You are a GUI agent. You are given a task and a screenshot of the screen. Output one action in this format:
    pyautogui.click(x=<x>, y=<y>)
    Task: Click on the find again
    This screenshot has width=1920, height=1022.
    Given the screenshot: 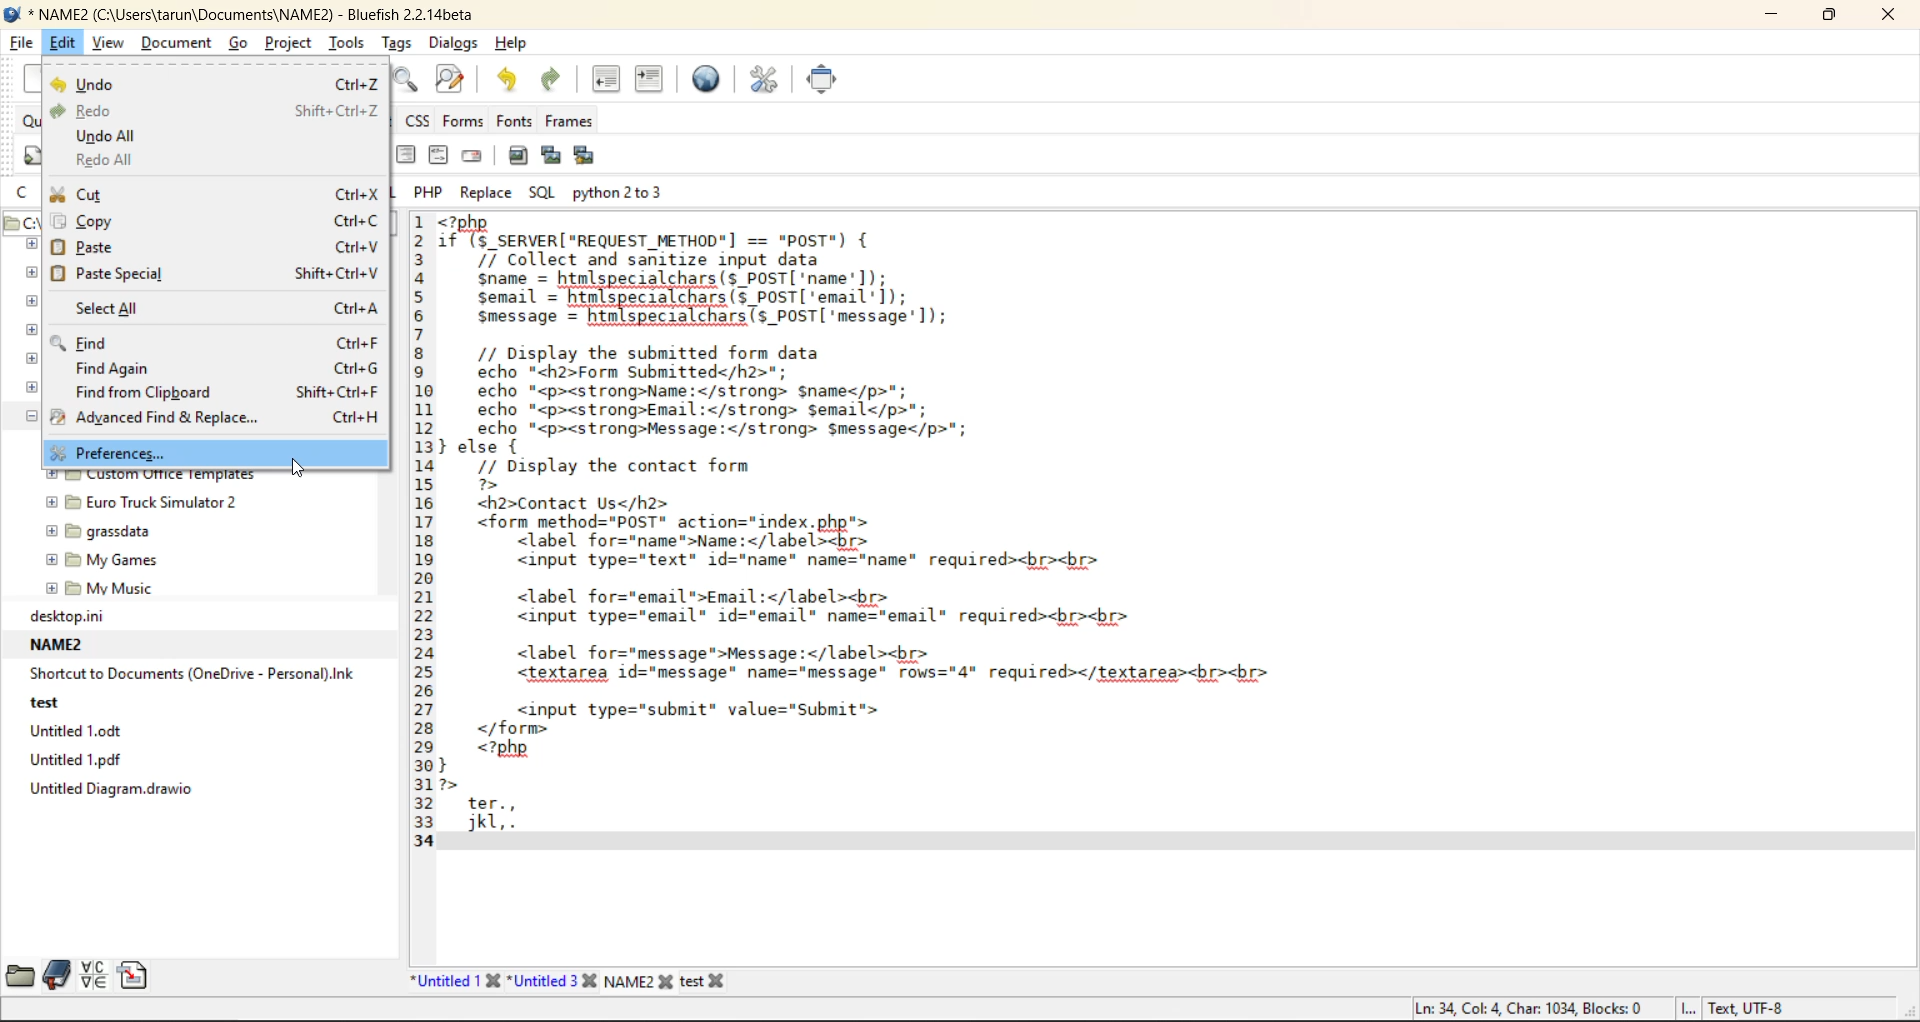 What is the action you would take?
    pyautogui.click(x=226, y=369)
    